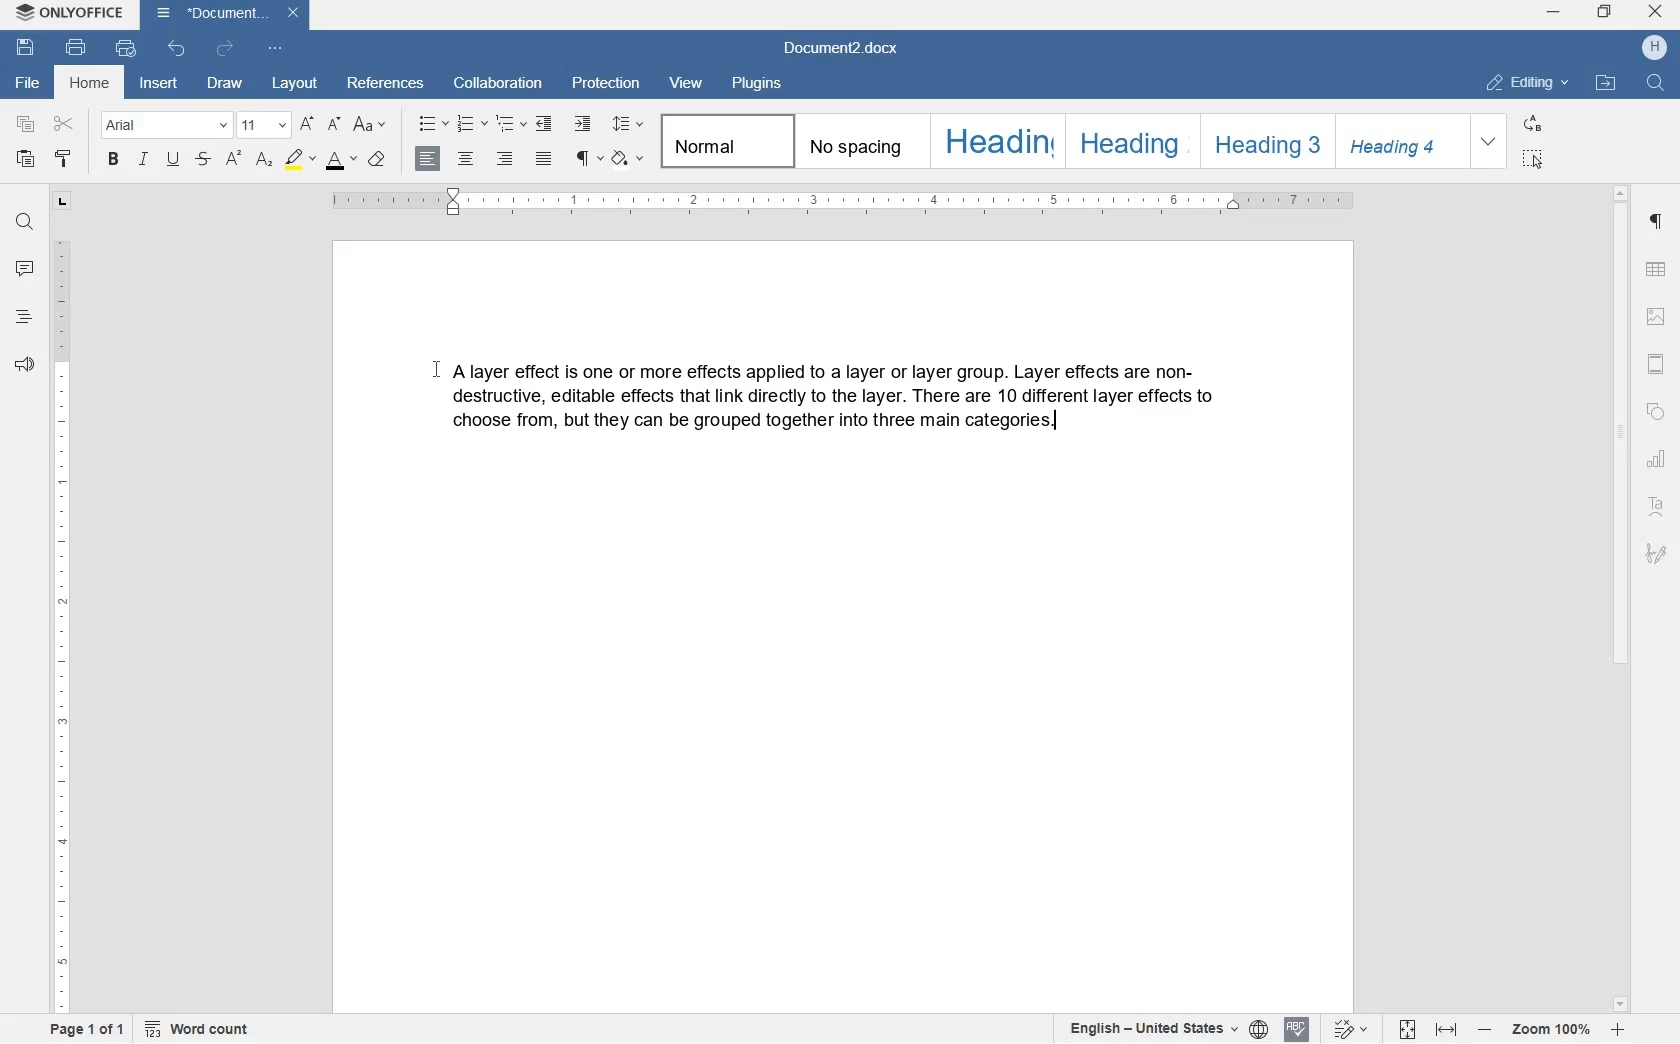 The width and height of the screenshot is (1680, 1044). What do you see at coordinates (144, 160) in the screenshot?
I see `italic` at bounding box center [144, 160].